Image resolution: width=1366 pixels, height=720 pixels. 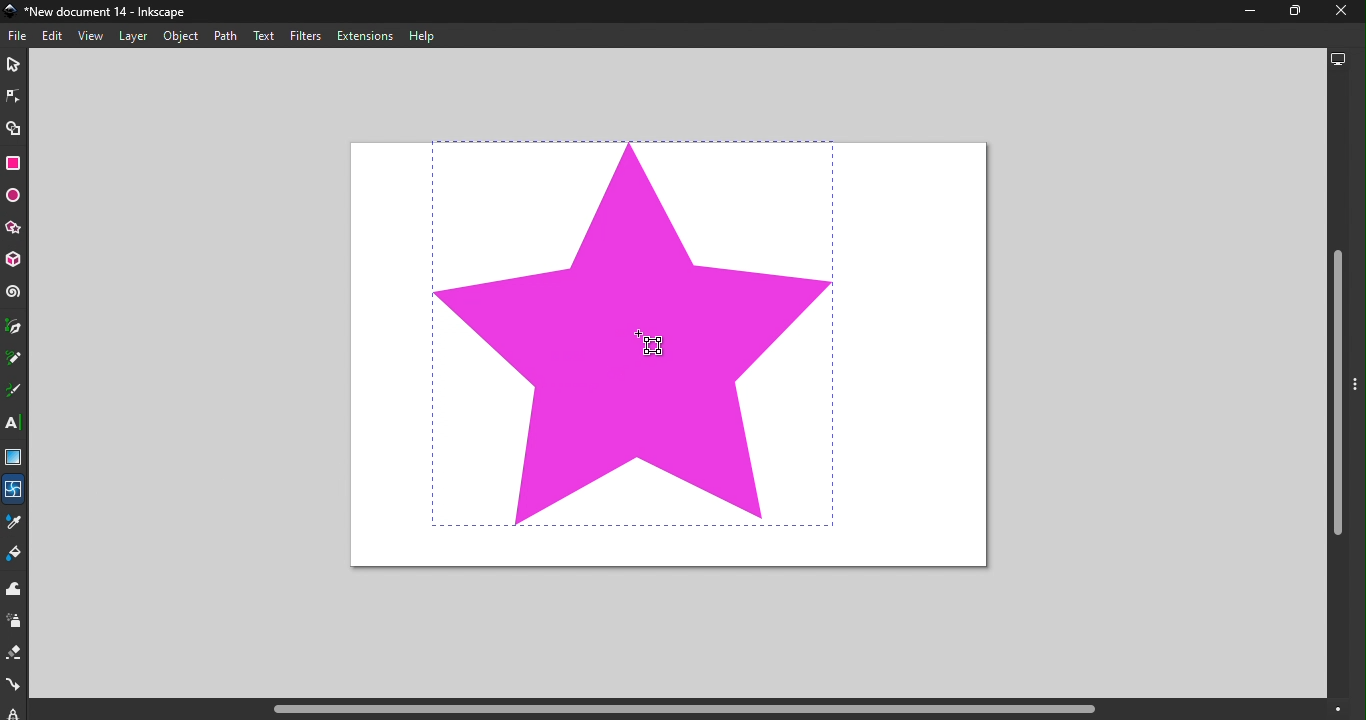 I want to click on Cursor, so click(x=29, y=514).